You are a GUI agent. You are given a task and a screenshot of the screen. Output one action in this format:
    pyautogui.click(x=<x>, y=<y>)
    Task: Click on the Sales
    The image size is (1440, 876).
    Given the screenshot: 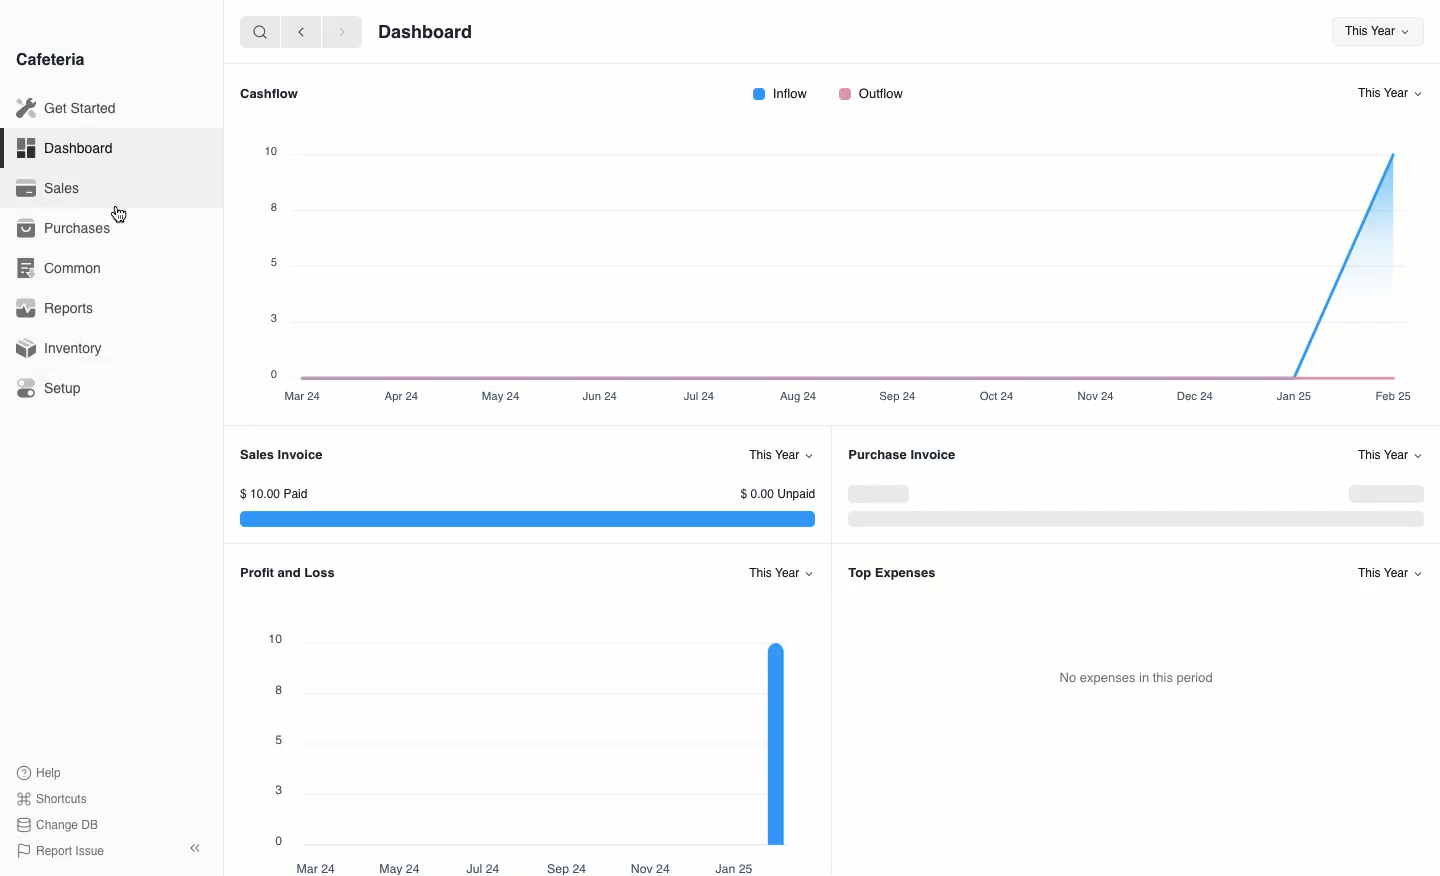 What is the action you would take?
    pyautogui.click(x=51, y=188)
    